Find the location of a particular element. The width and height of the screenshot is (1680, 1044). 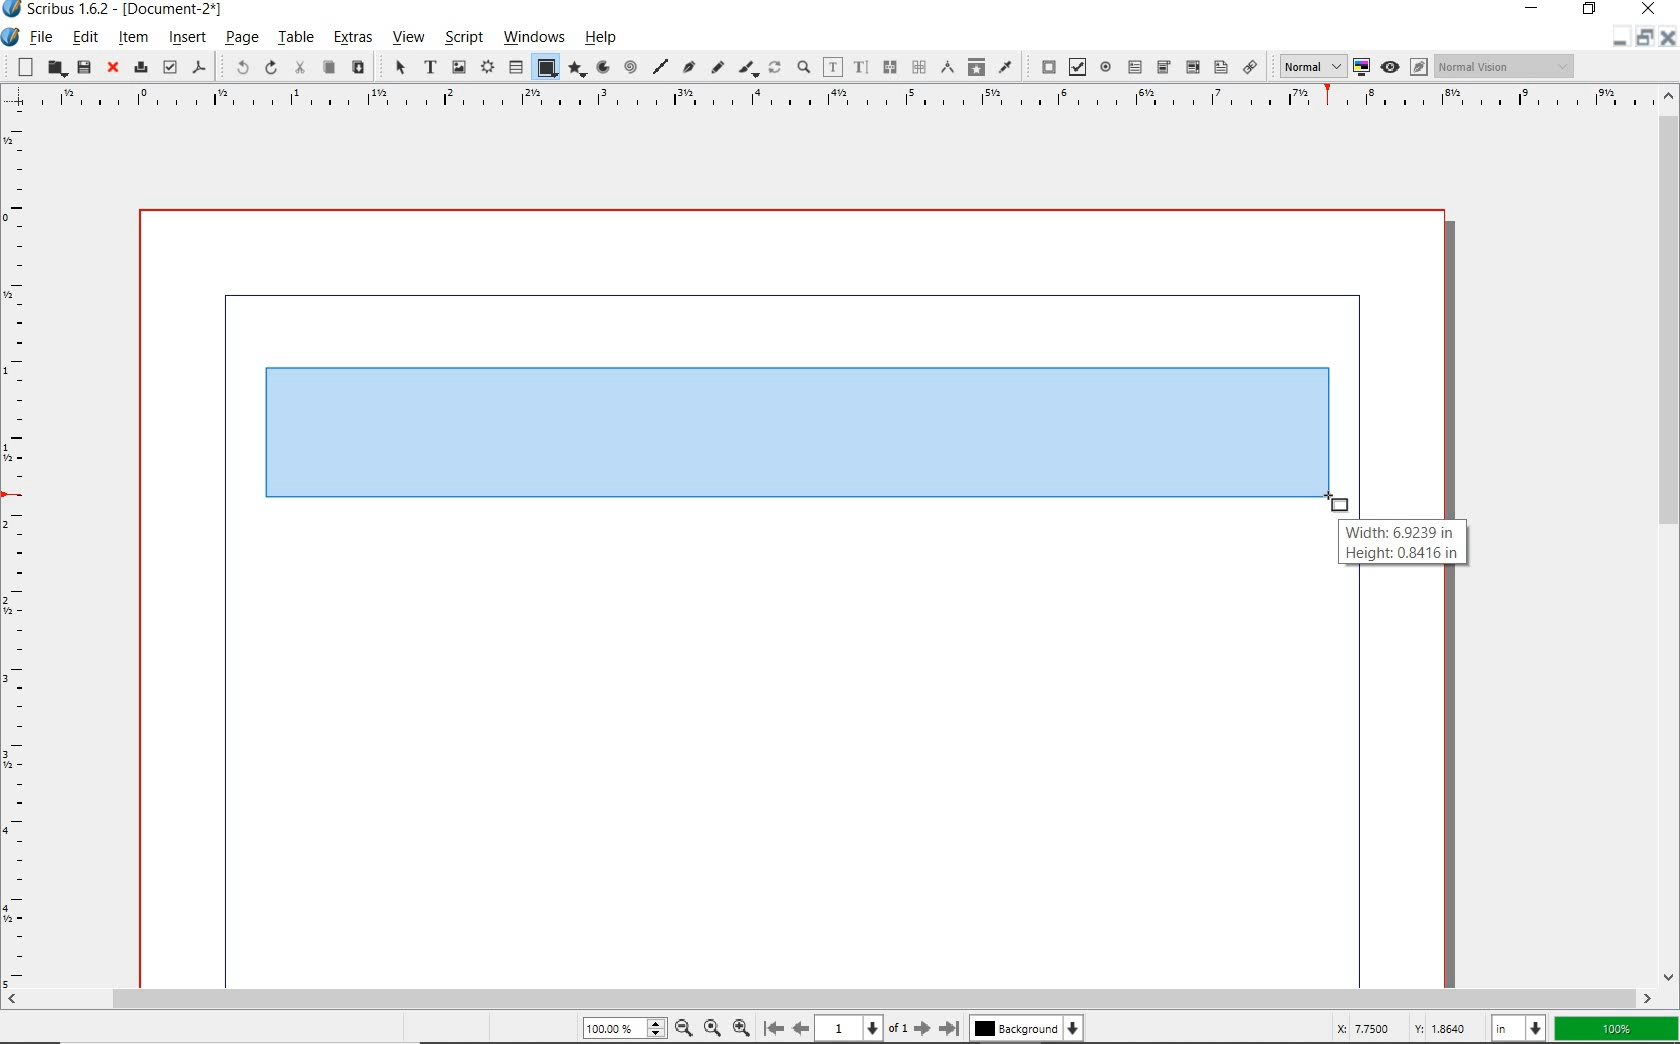

file is located at coordinates (42, 37).